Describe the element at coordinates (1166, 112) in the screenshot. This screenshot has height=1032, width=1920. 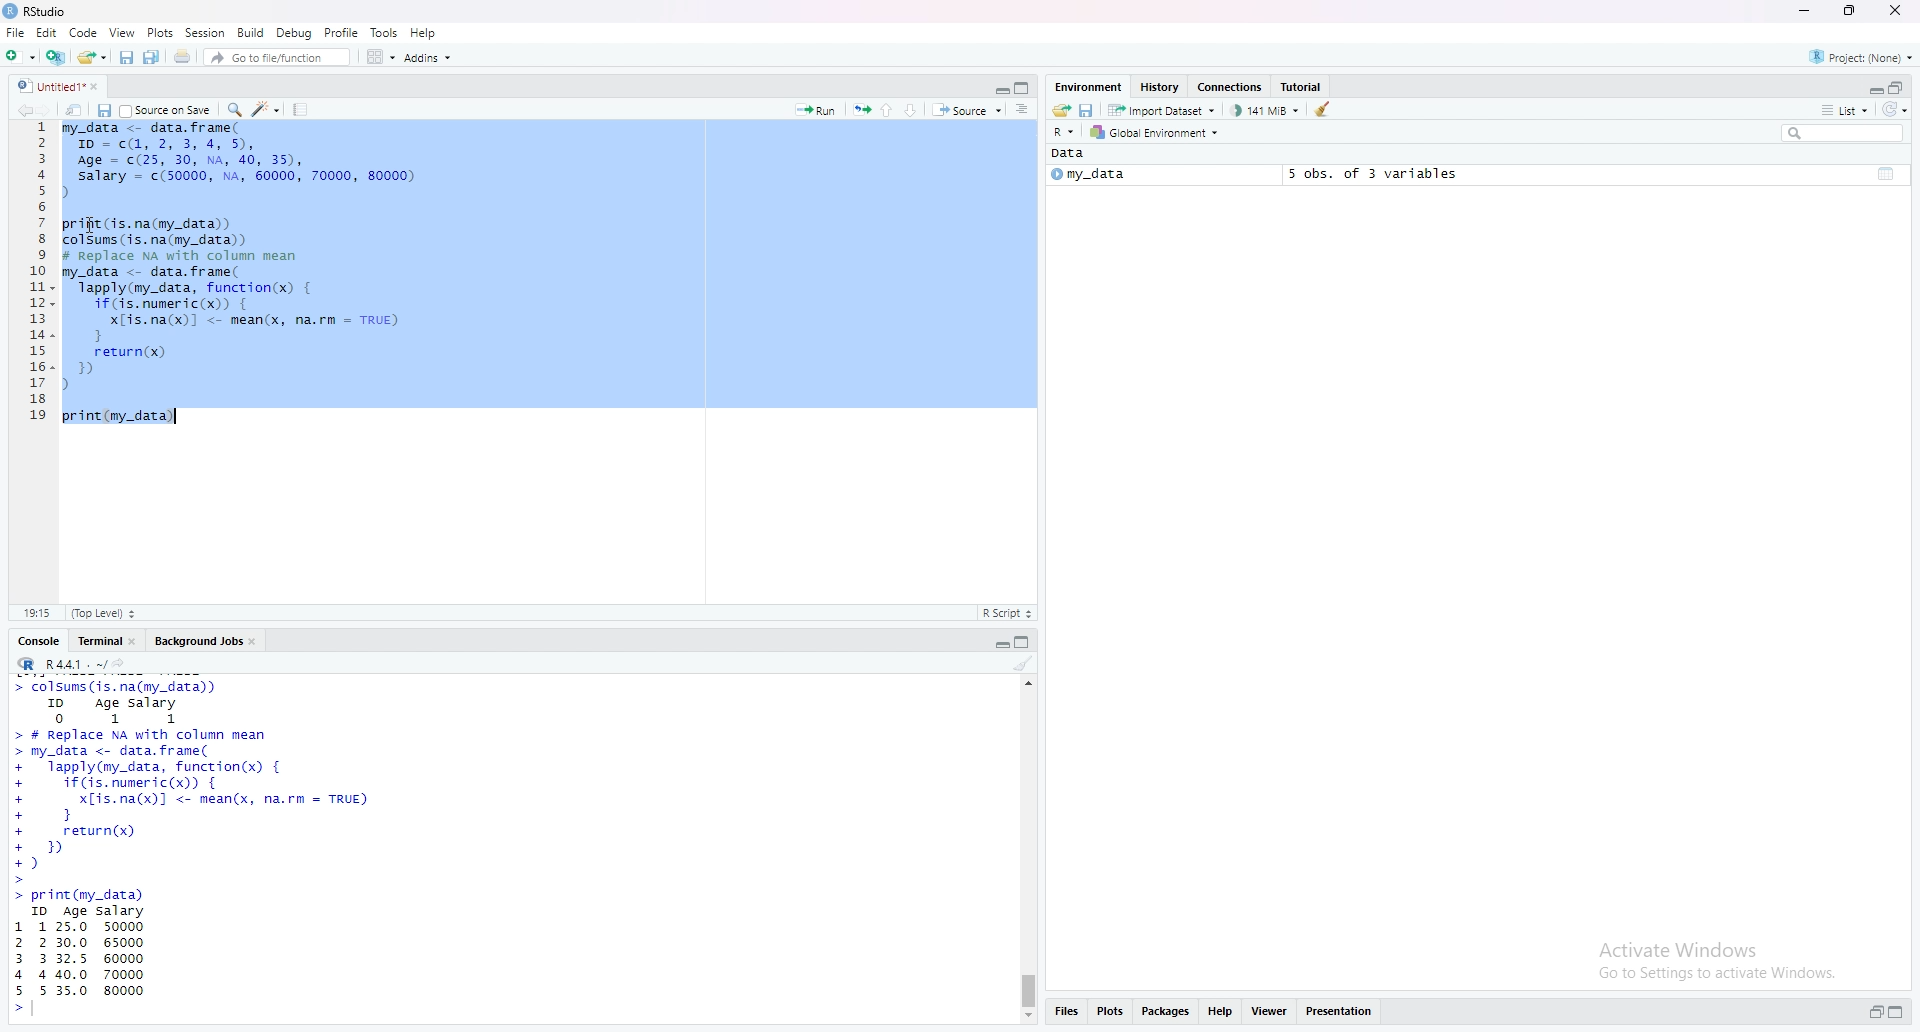
I see `import dataset` at that location.